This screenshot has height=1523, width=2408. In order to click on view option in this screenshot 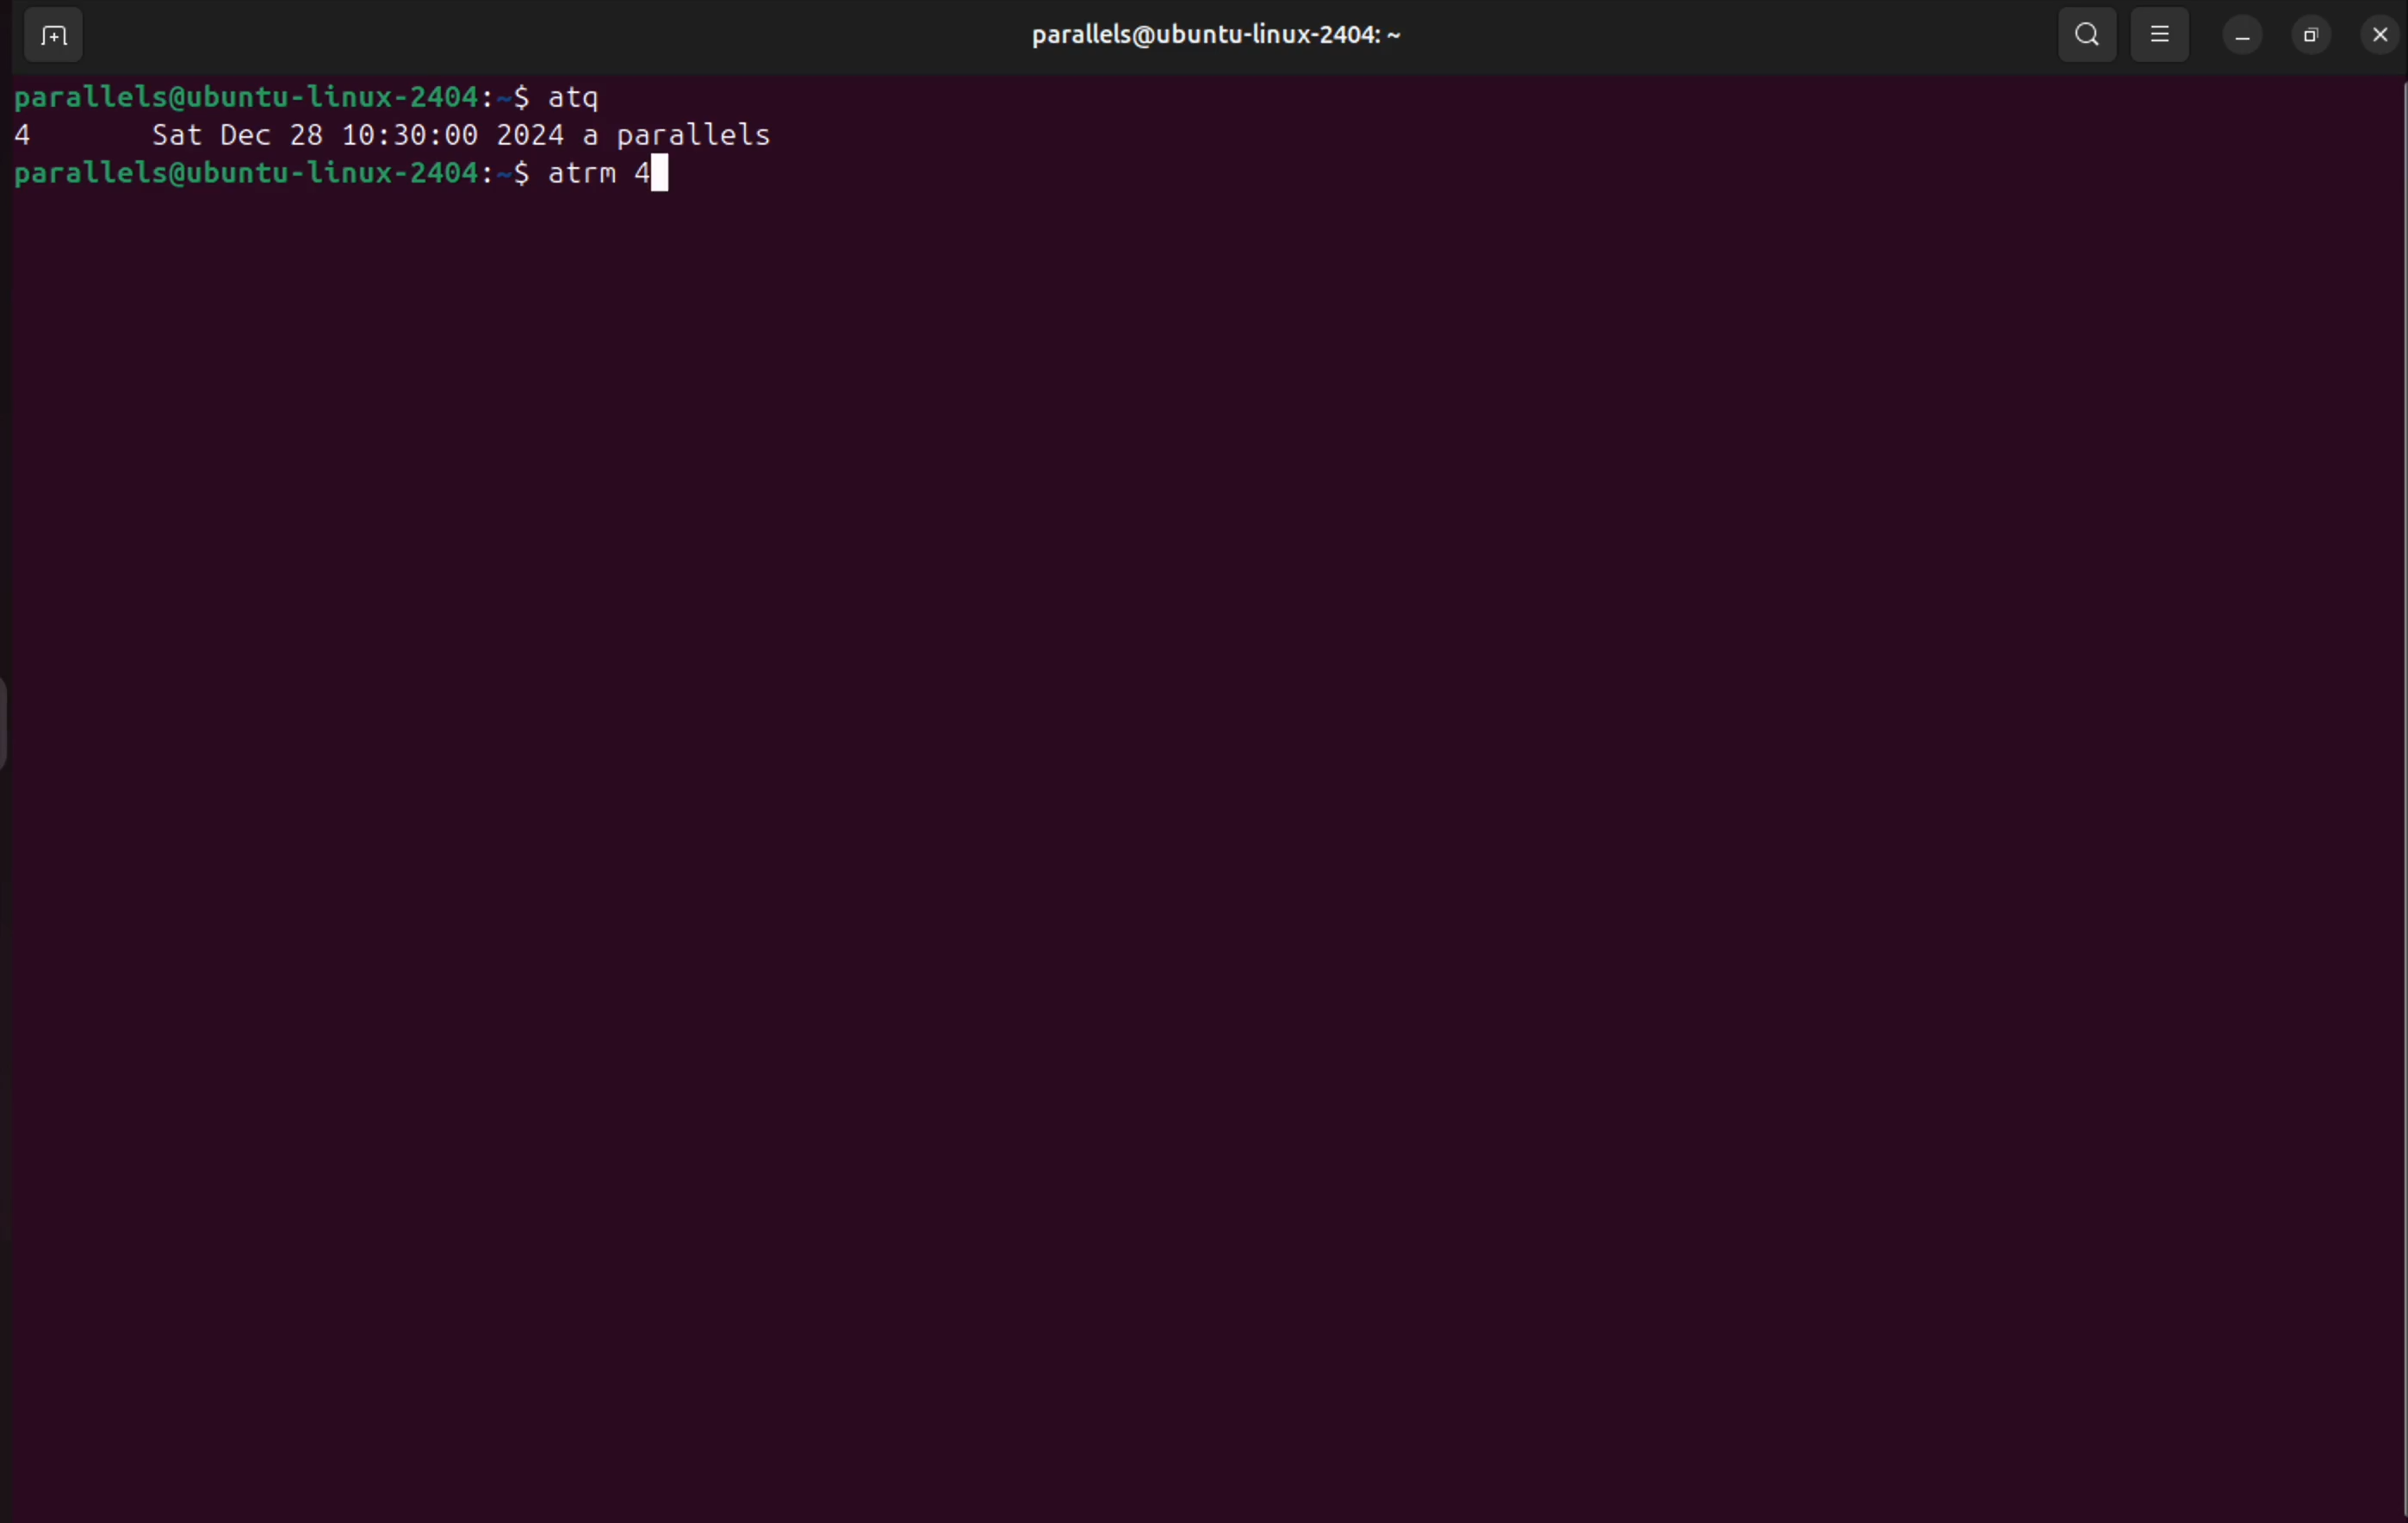, I will do `click(2166, 36)`.